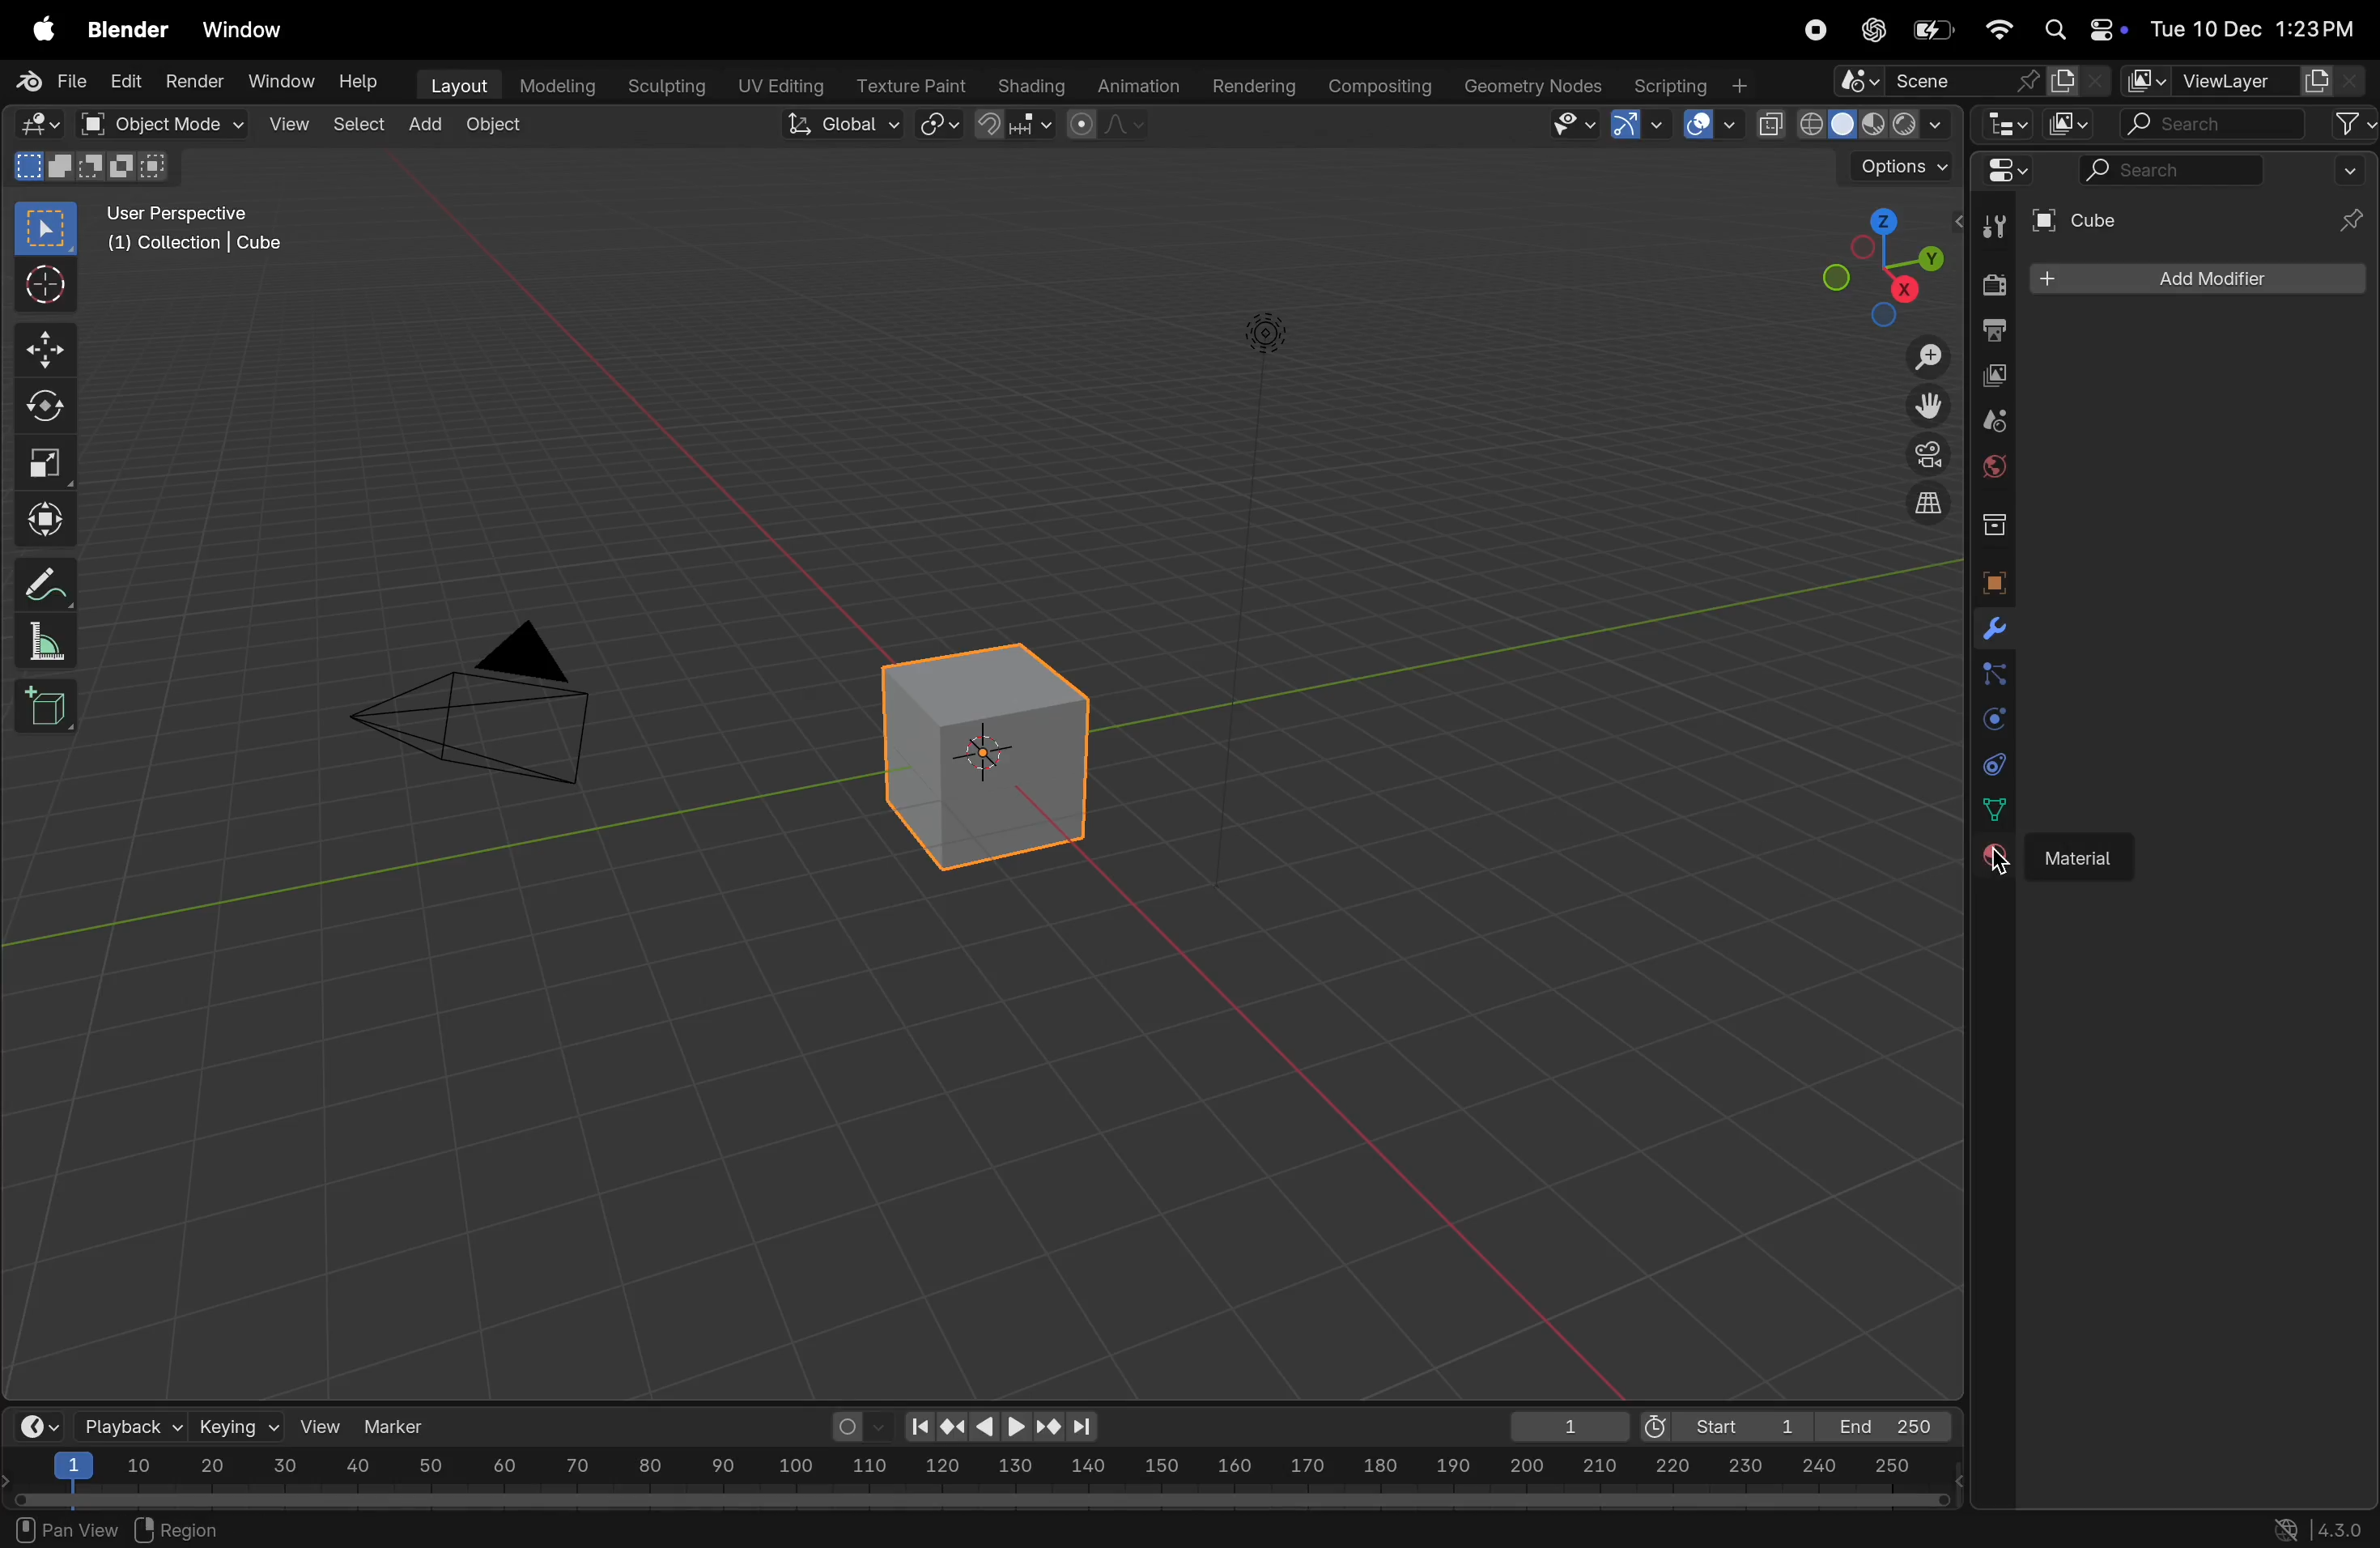 The image size is (2380, 1548). What do you see at coordinates (555, 83) in the screenshot?
I see `modelling` at bounding box center [555, 83].